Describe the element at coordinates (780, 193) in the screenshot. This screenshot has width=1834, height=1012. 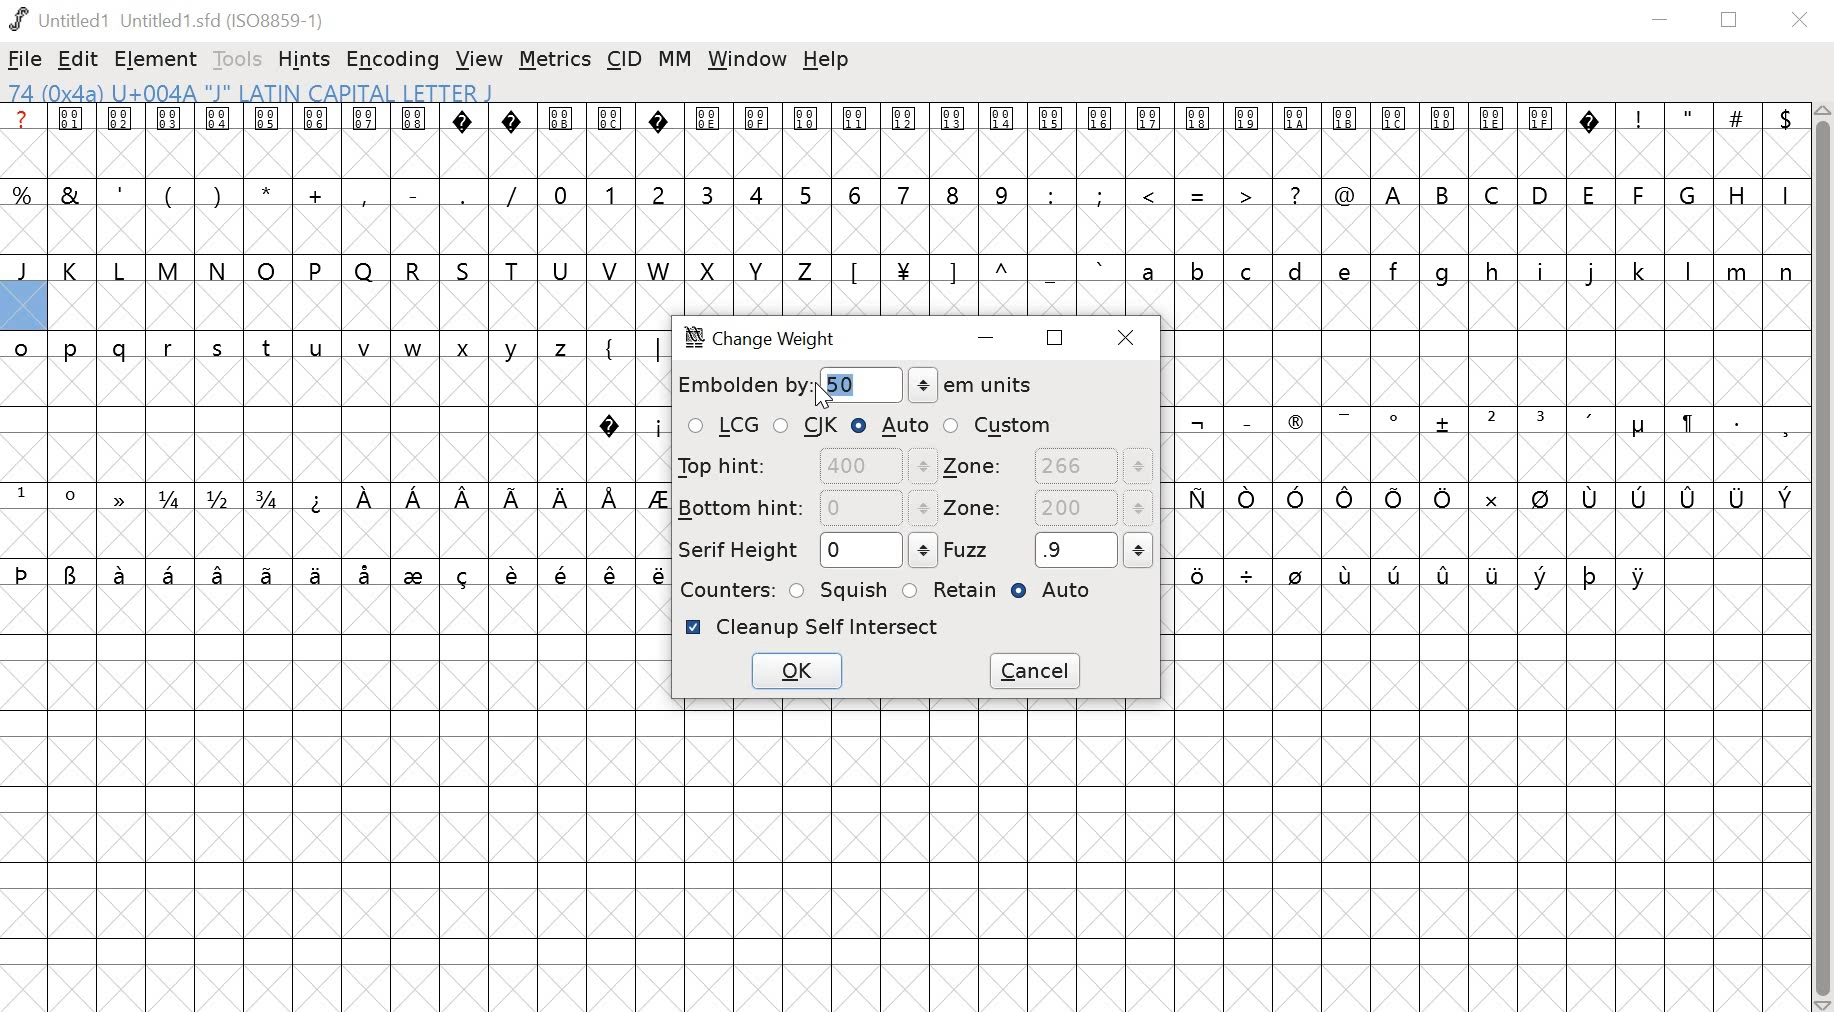
I see `numbers` at that location.